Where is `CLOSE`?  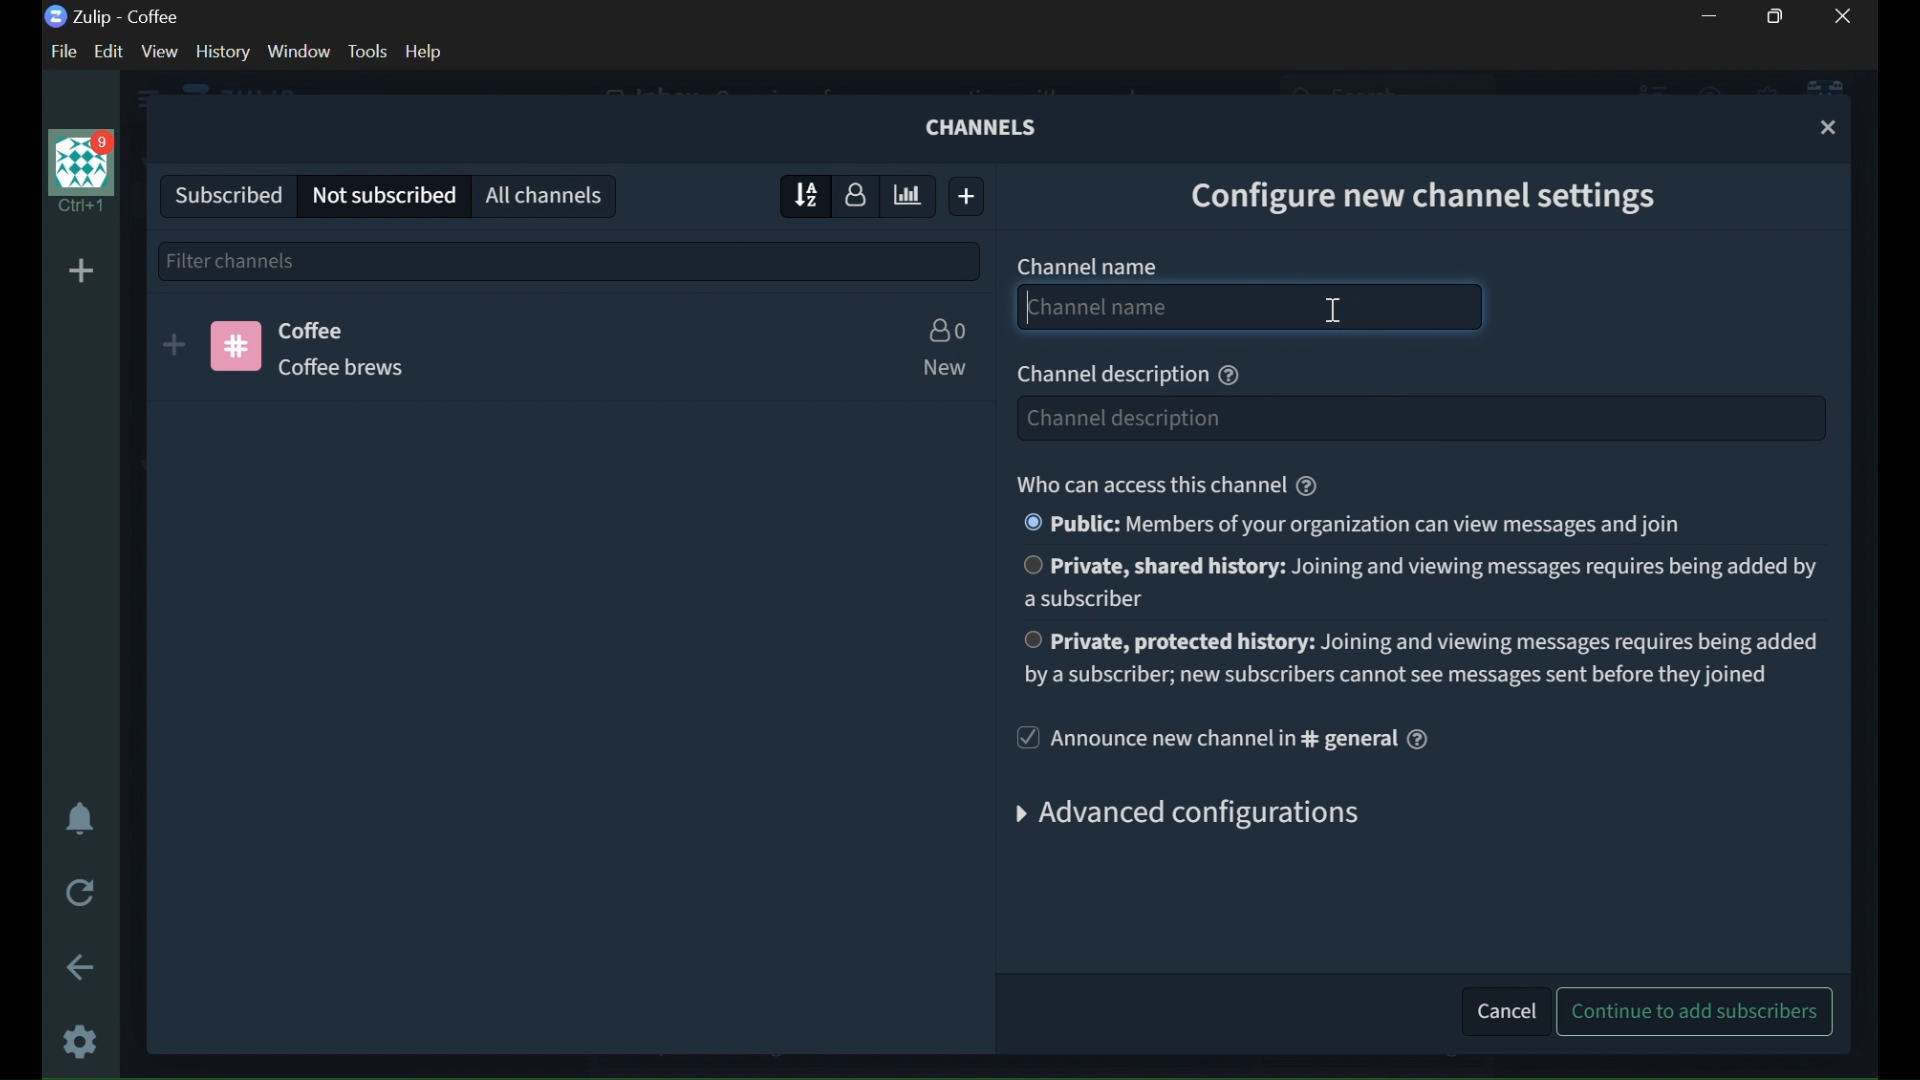
CLOSE is located at coordinates (1830, 128).